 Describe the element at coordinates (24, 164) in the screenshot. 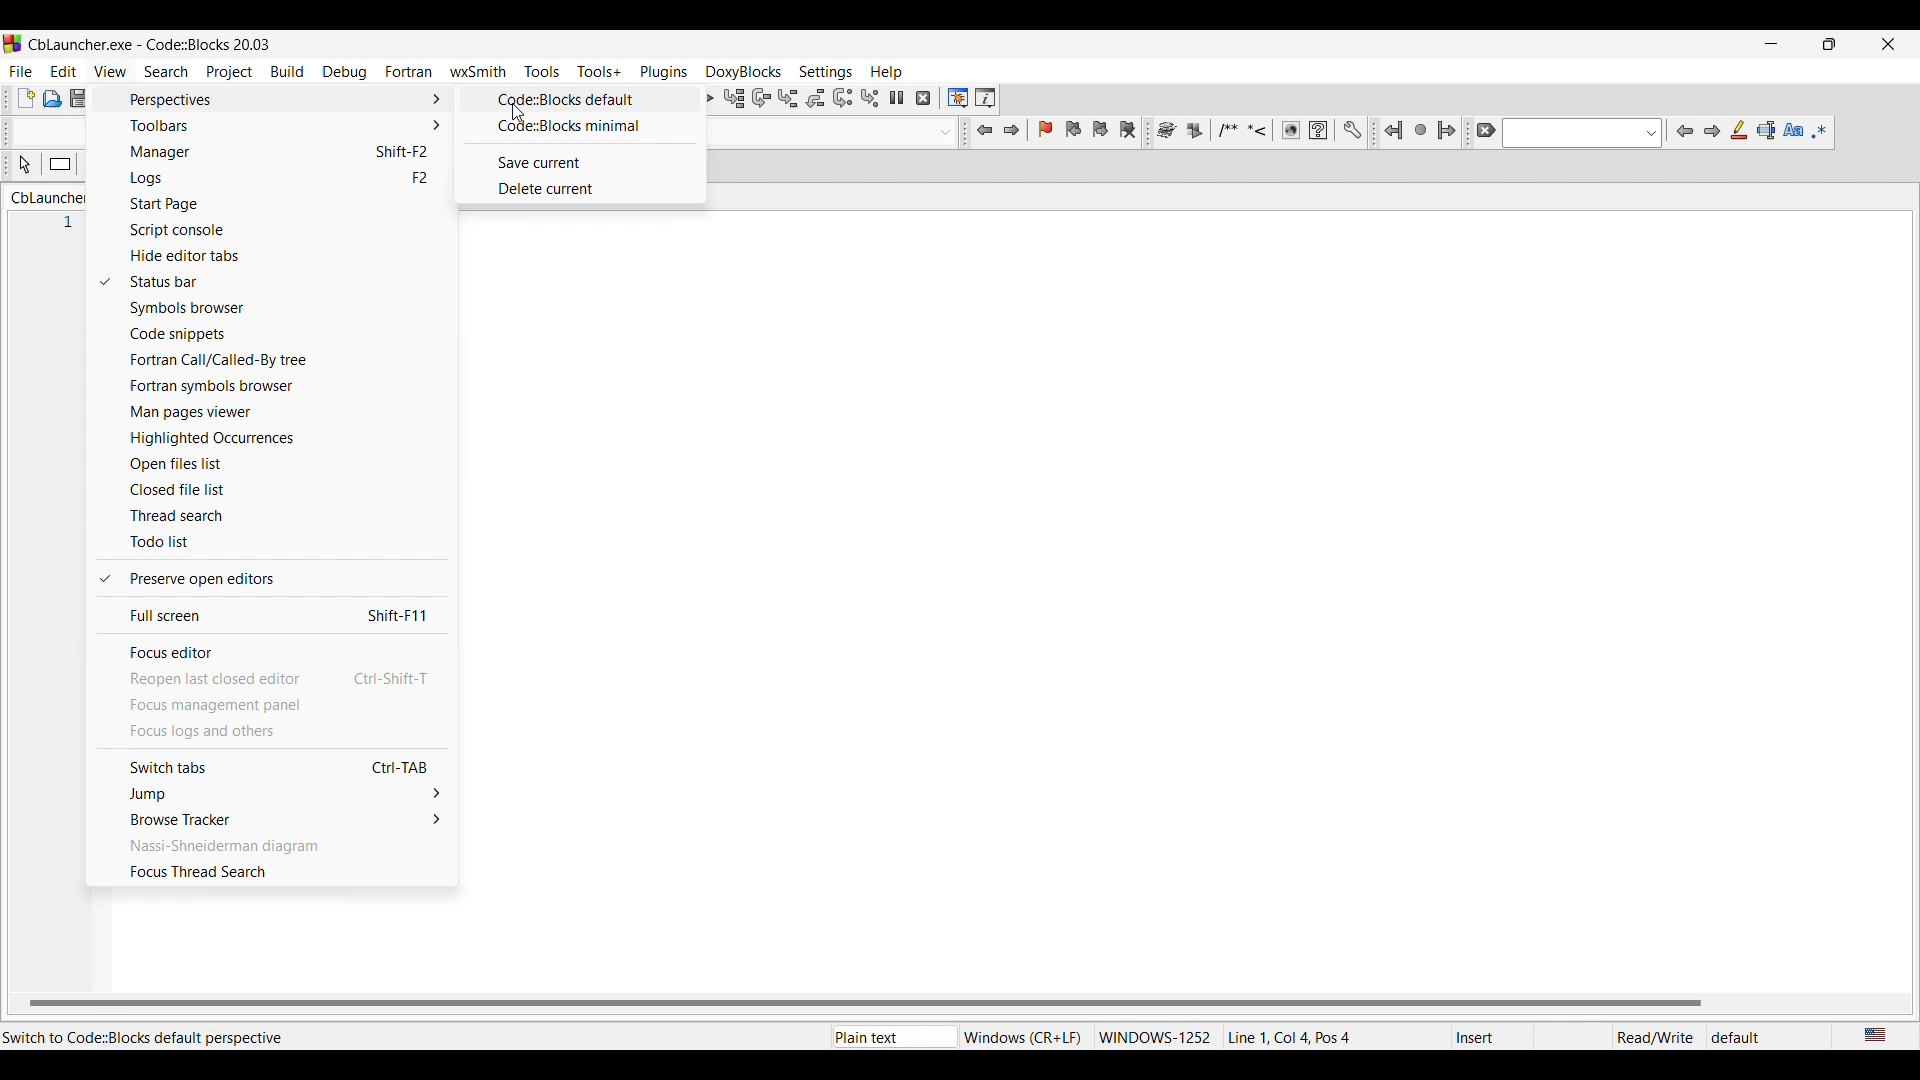

I see `Select` at that location.